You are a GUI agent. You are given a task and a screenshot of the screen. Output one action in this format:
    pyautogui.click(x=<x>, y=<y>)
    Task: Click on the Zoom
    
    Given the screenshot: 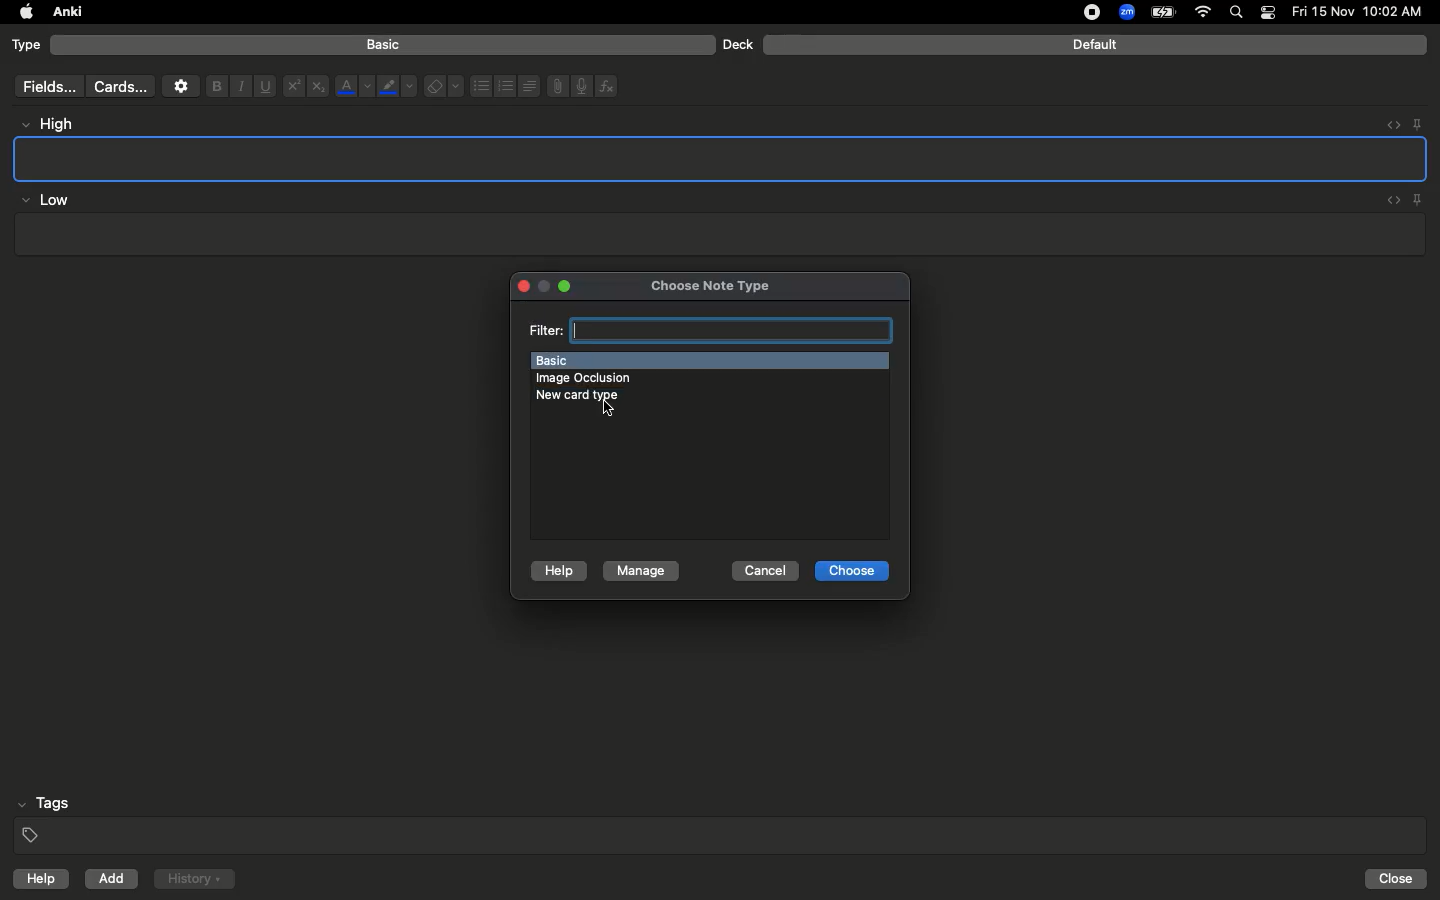 What is the action you would take?
    pyautogui.click(x=1125, y=13)
    